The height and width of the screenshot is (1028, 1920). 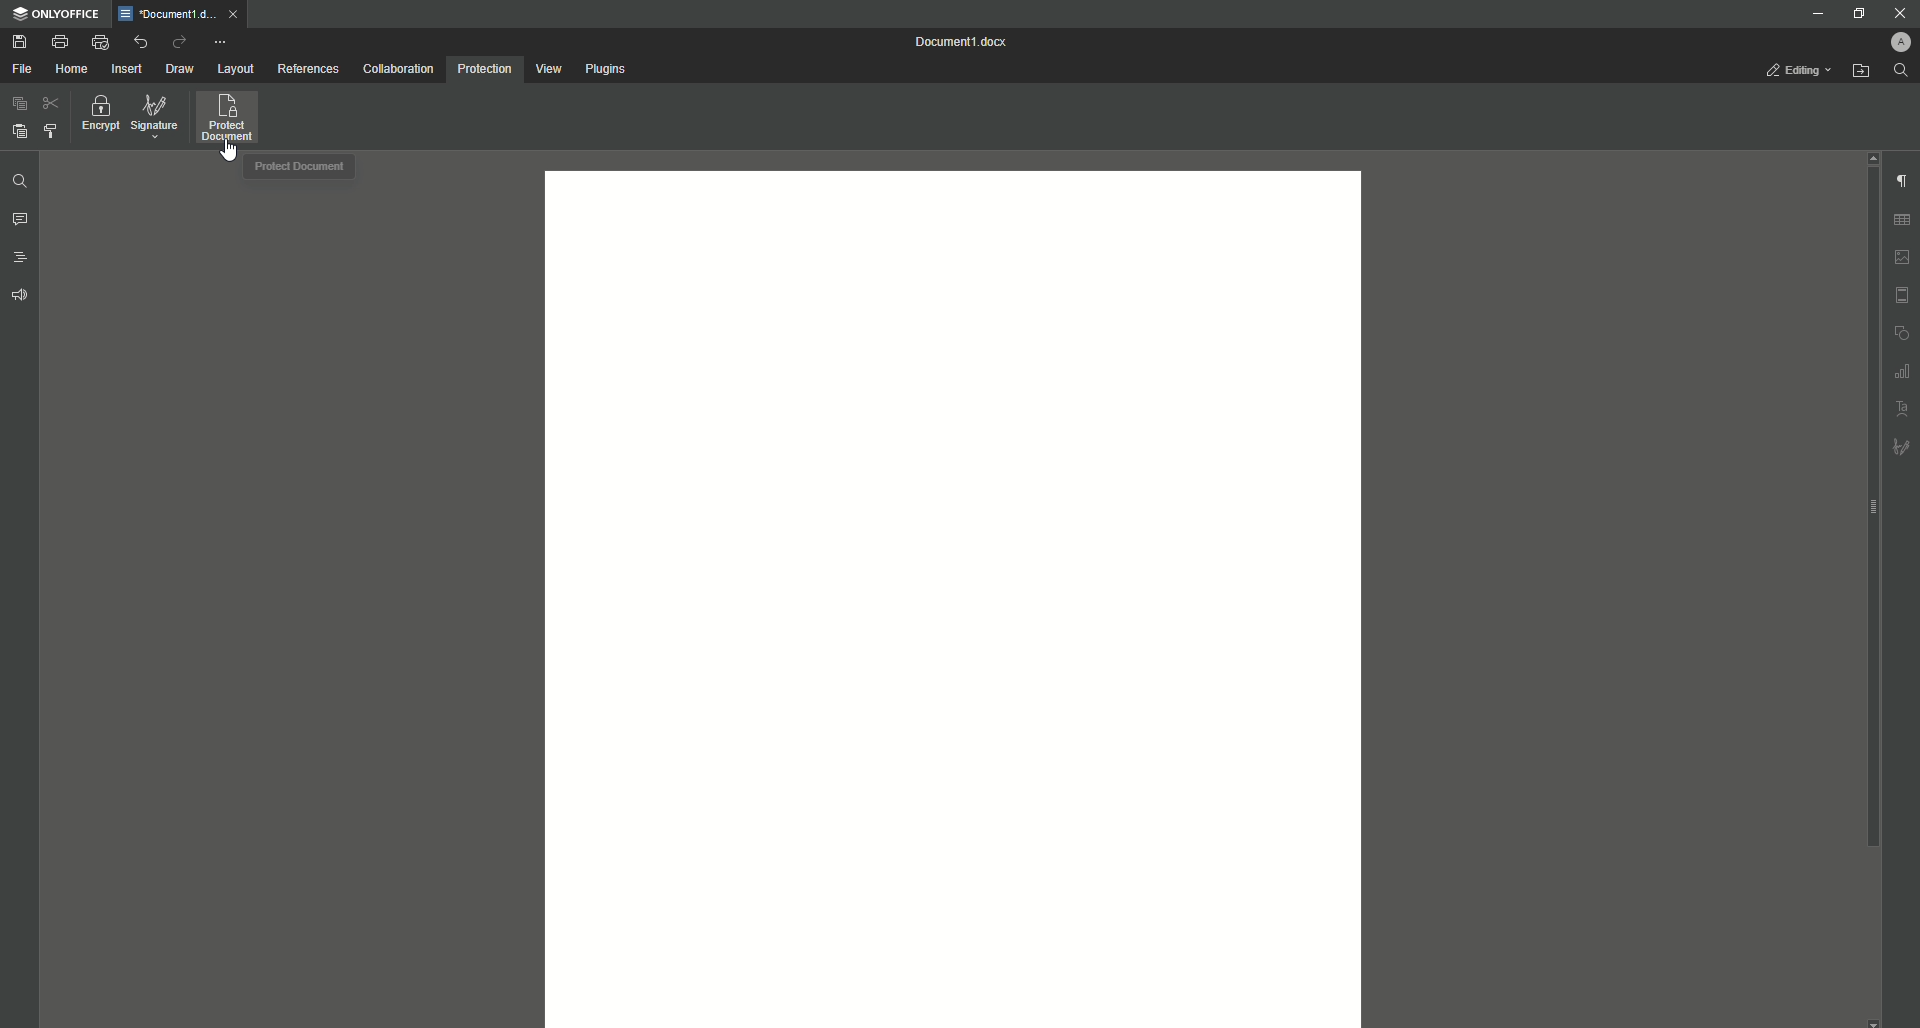 What do you see at coordinates (1903, 295) in the screenshot?
I see `Header/Footer settings` at bounding box center [1903, 295].